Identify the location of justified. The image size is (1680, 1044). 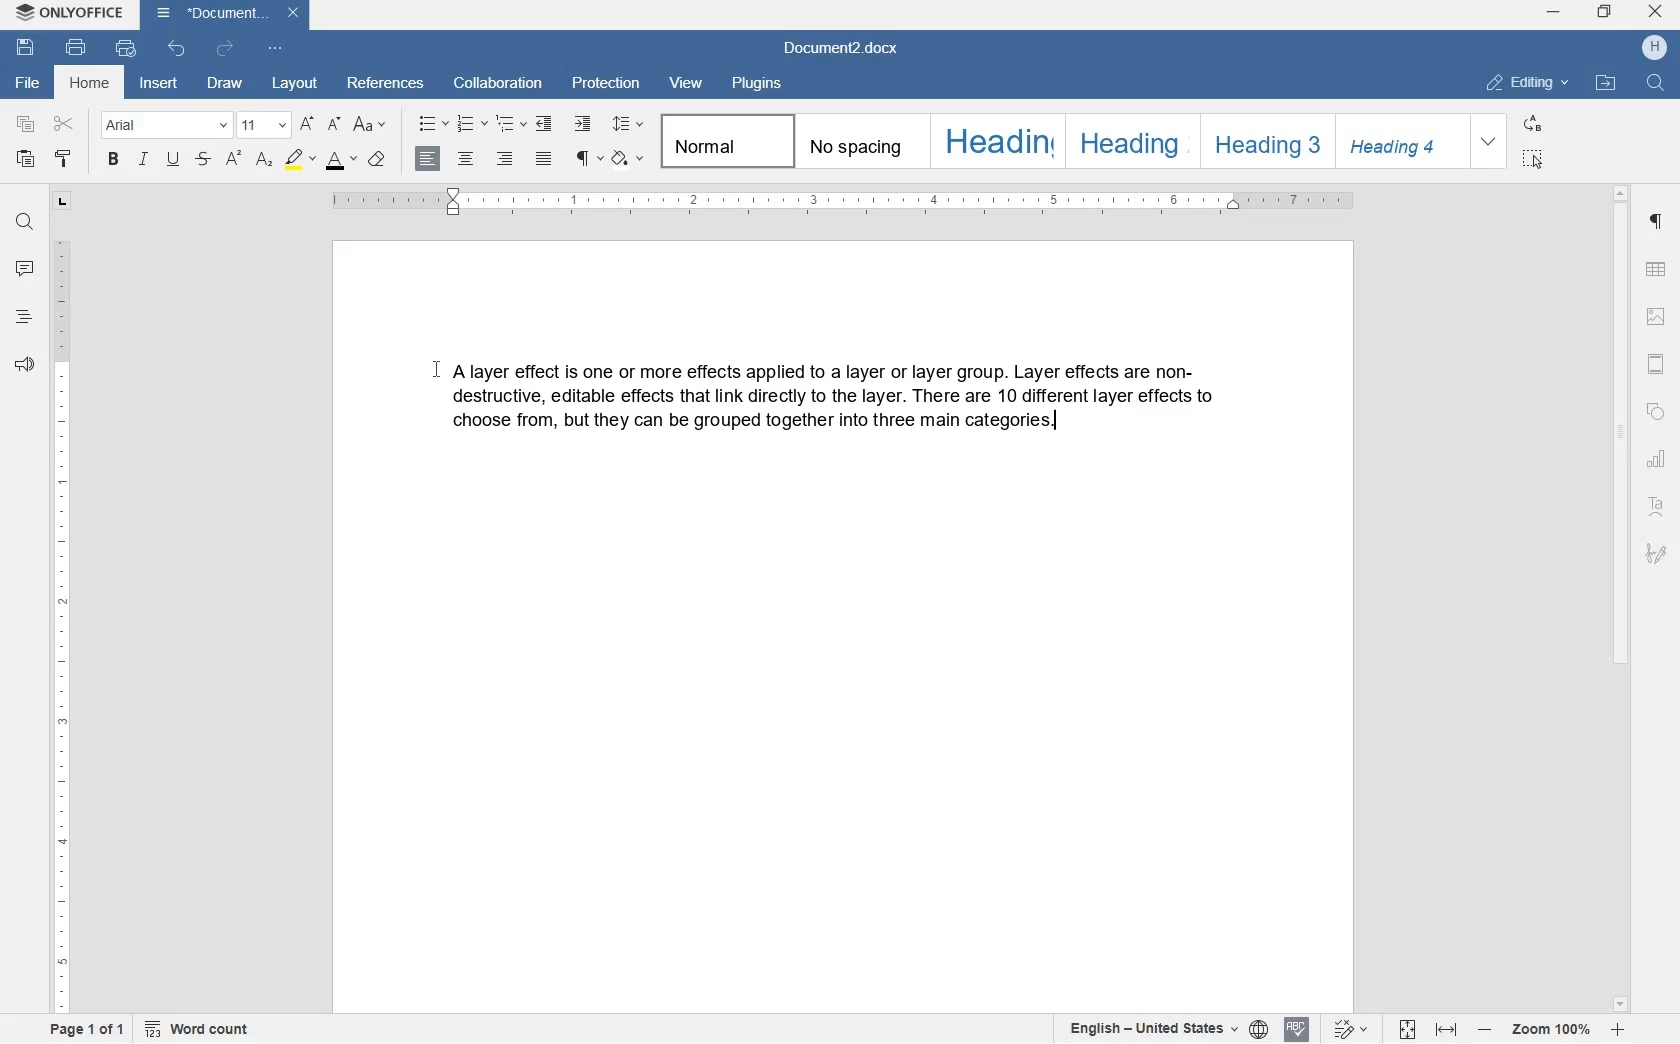
(546, 159).